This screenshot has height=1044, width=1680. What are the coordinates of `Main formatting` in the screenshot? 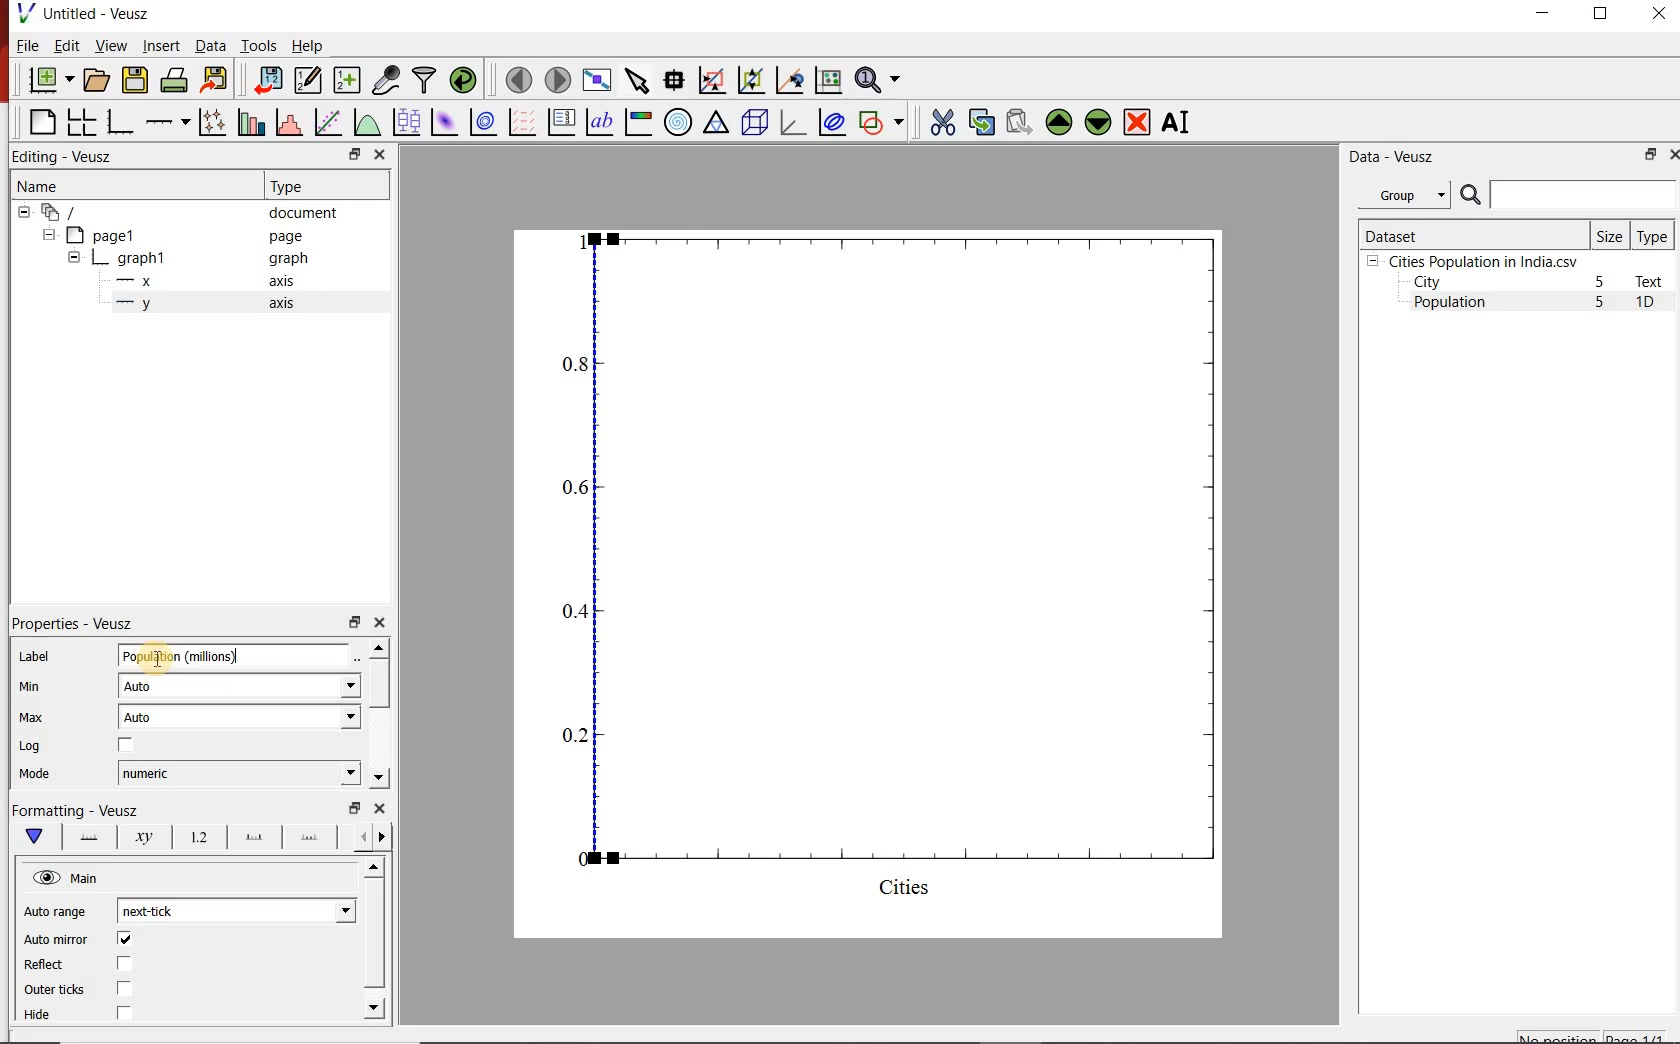 It's located at (38, 837).